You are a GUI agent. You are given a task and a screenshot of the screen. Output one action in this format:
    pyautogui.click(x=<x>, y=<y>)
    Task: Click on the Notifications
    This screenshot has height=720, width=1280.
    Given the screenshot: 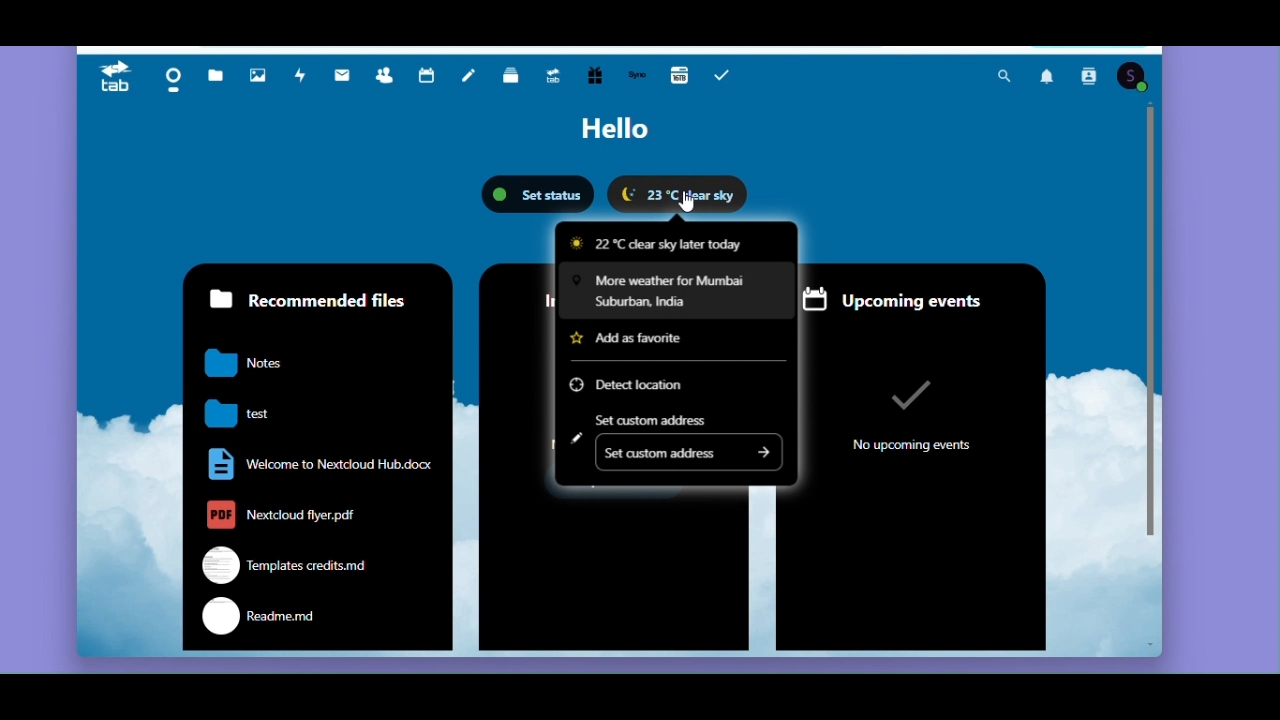 What is the action you would take?
    pyautogui.click(x=1051, y=75)
    